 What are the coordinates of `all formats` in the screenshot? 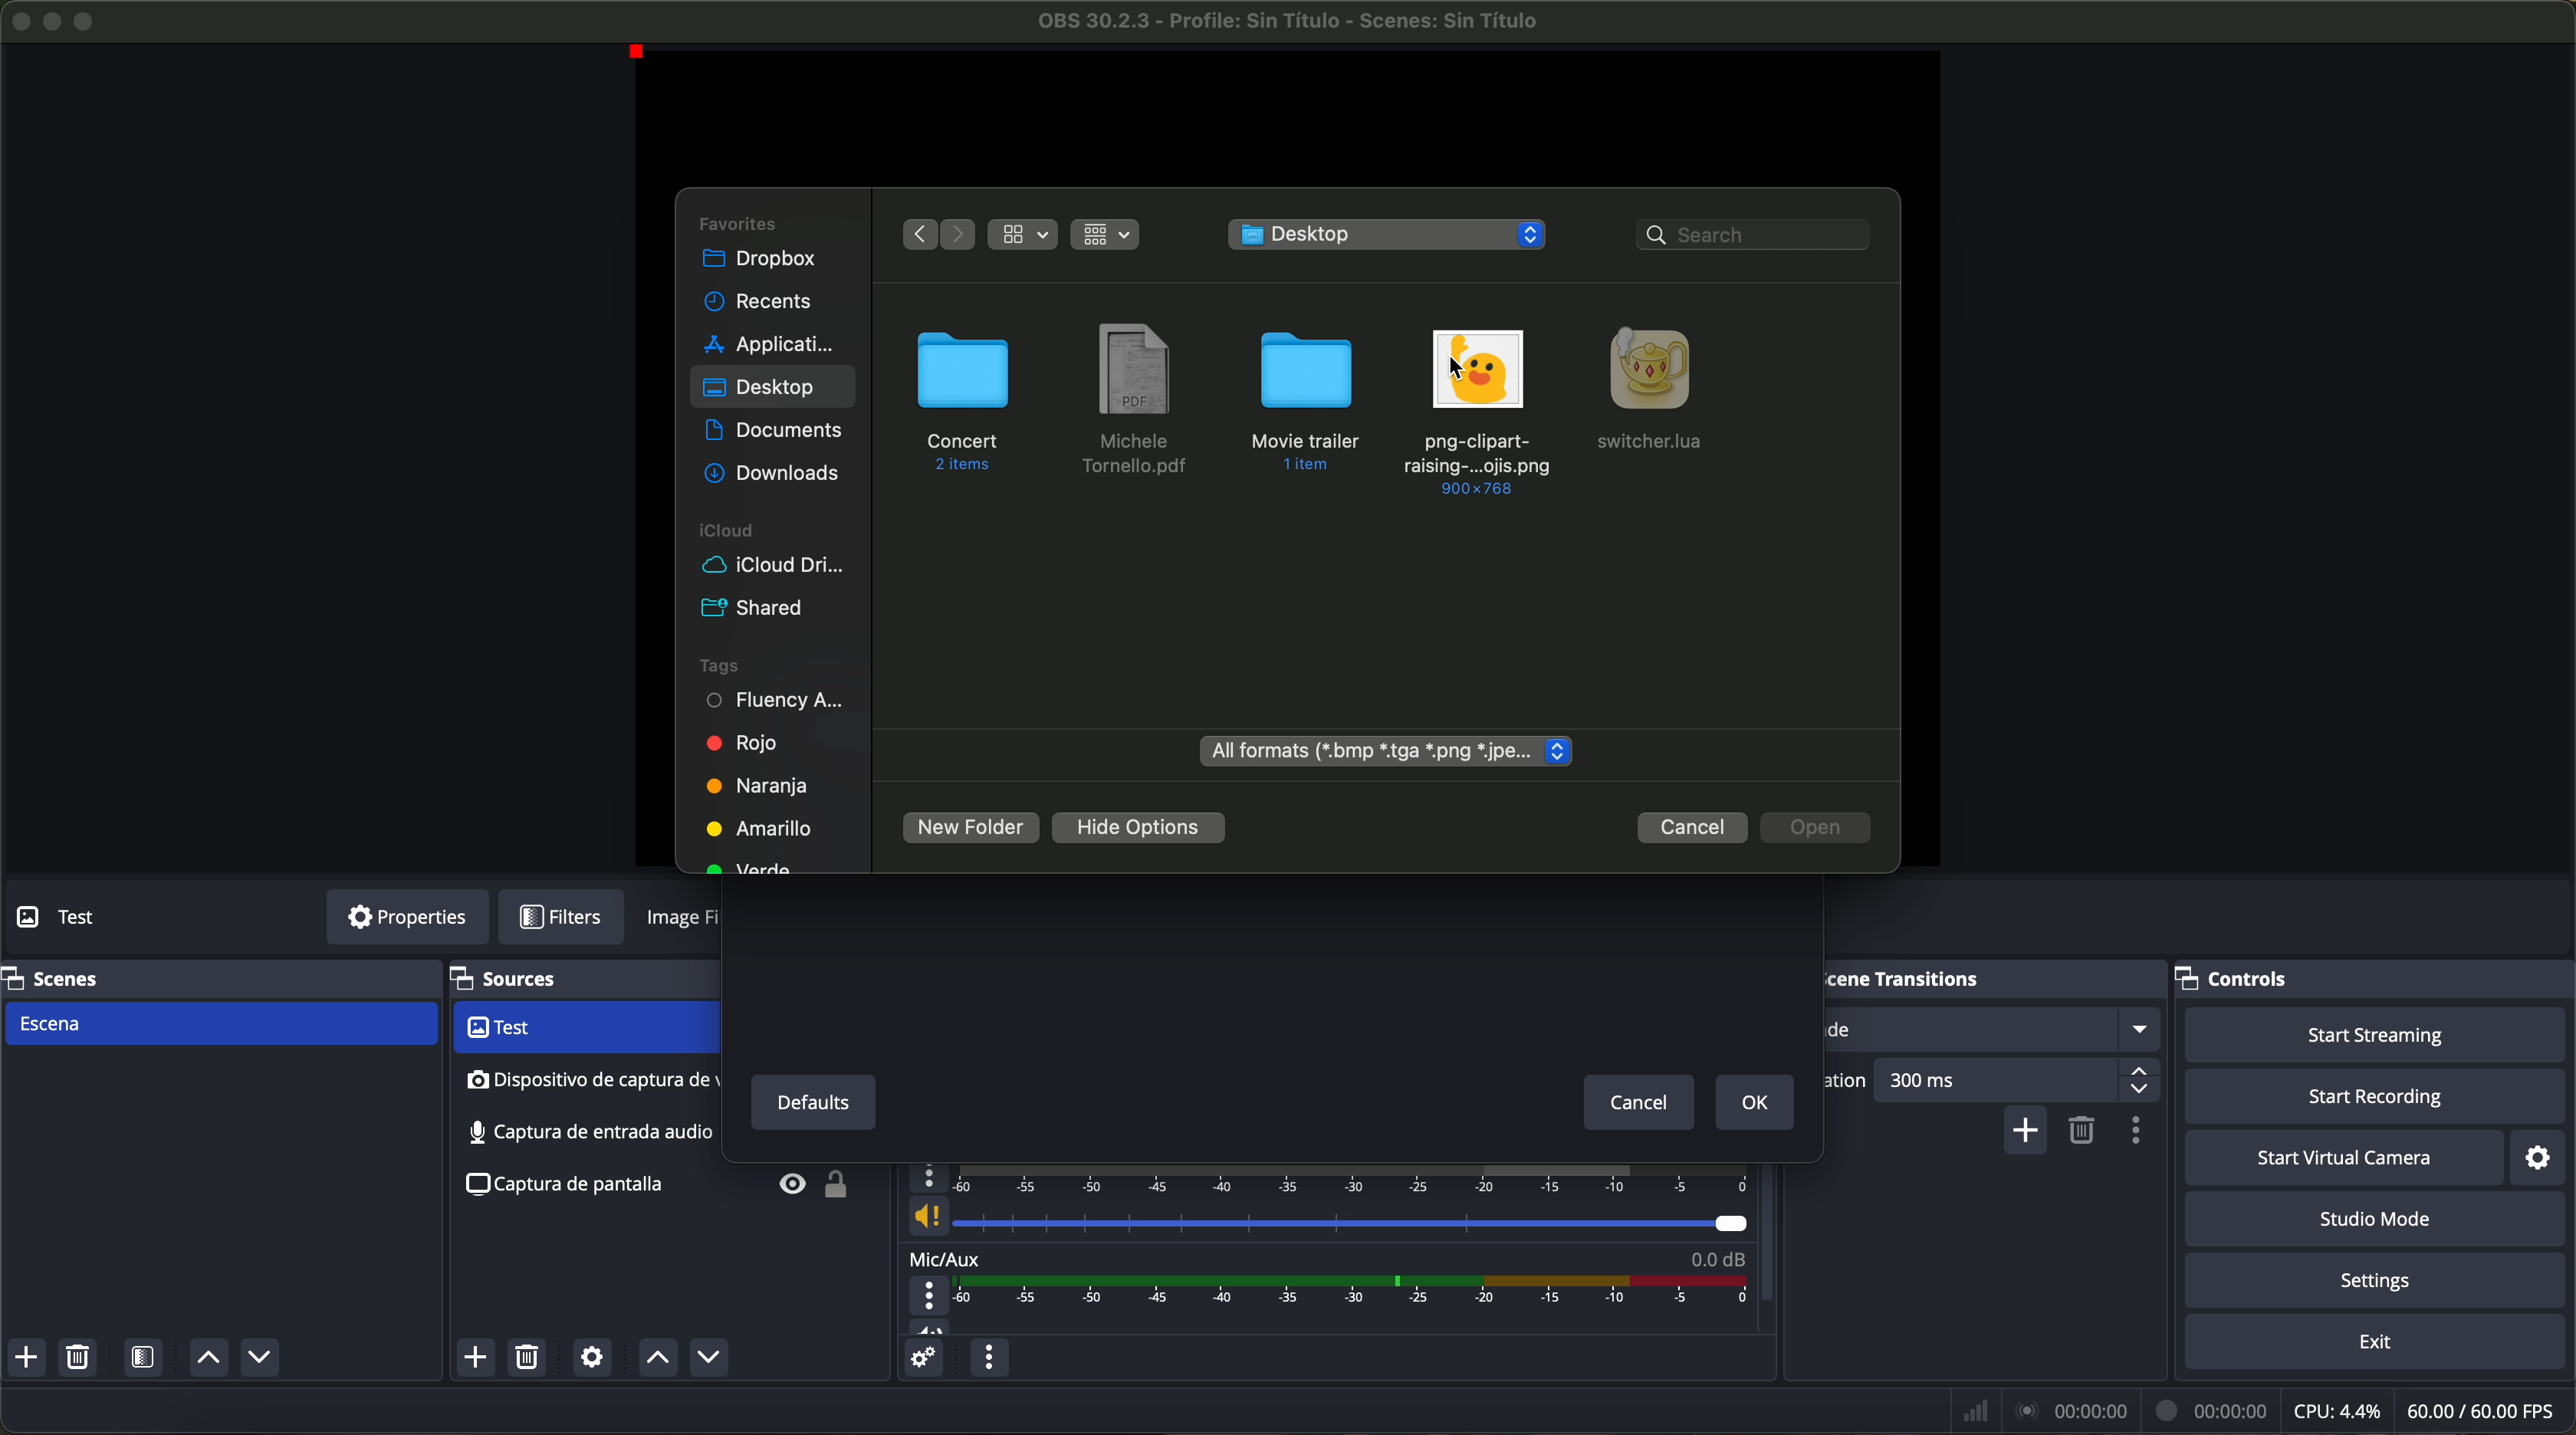 It's located at (1386, 752).